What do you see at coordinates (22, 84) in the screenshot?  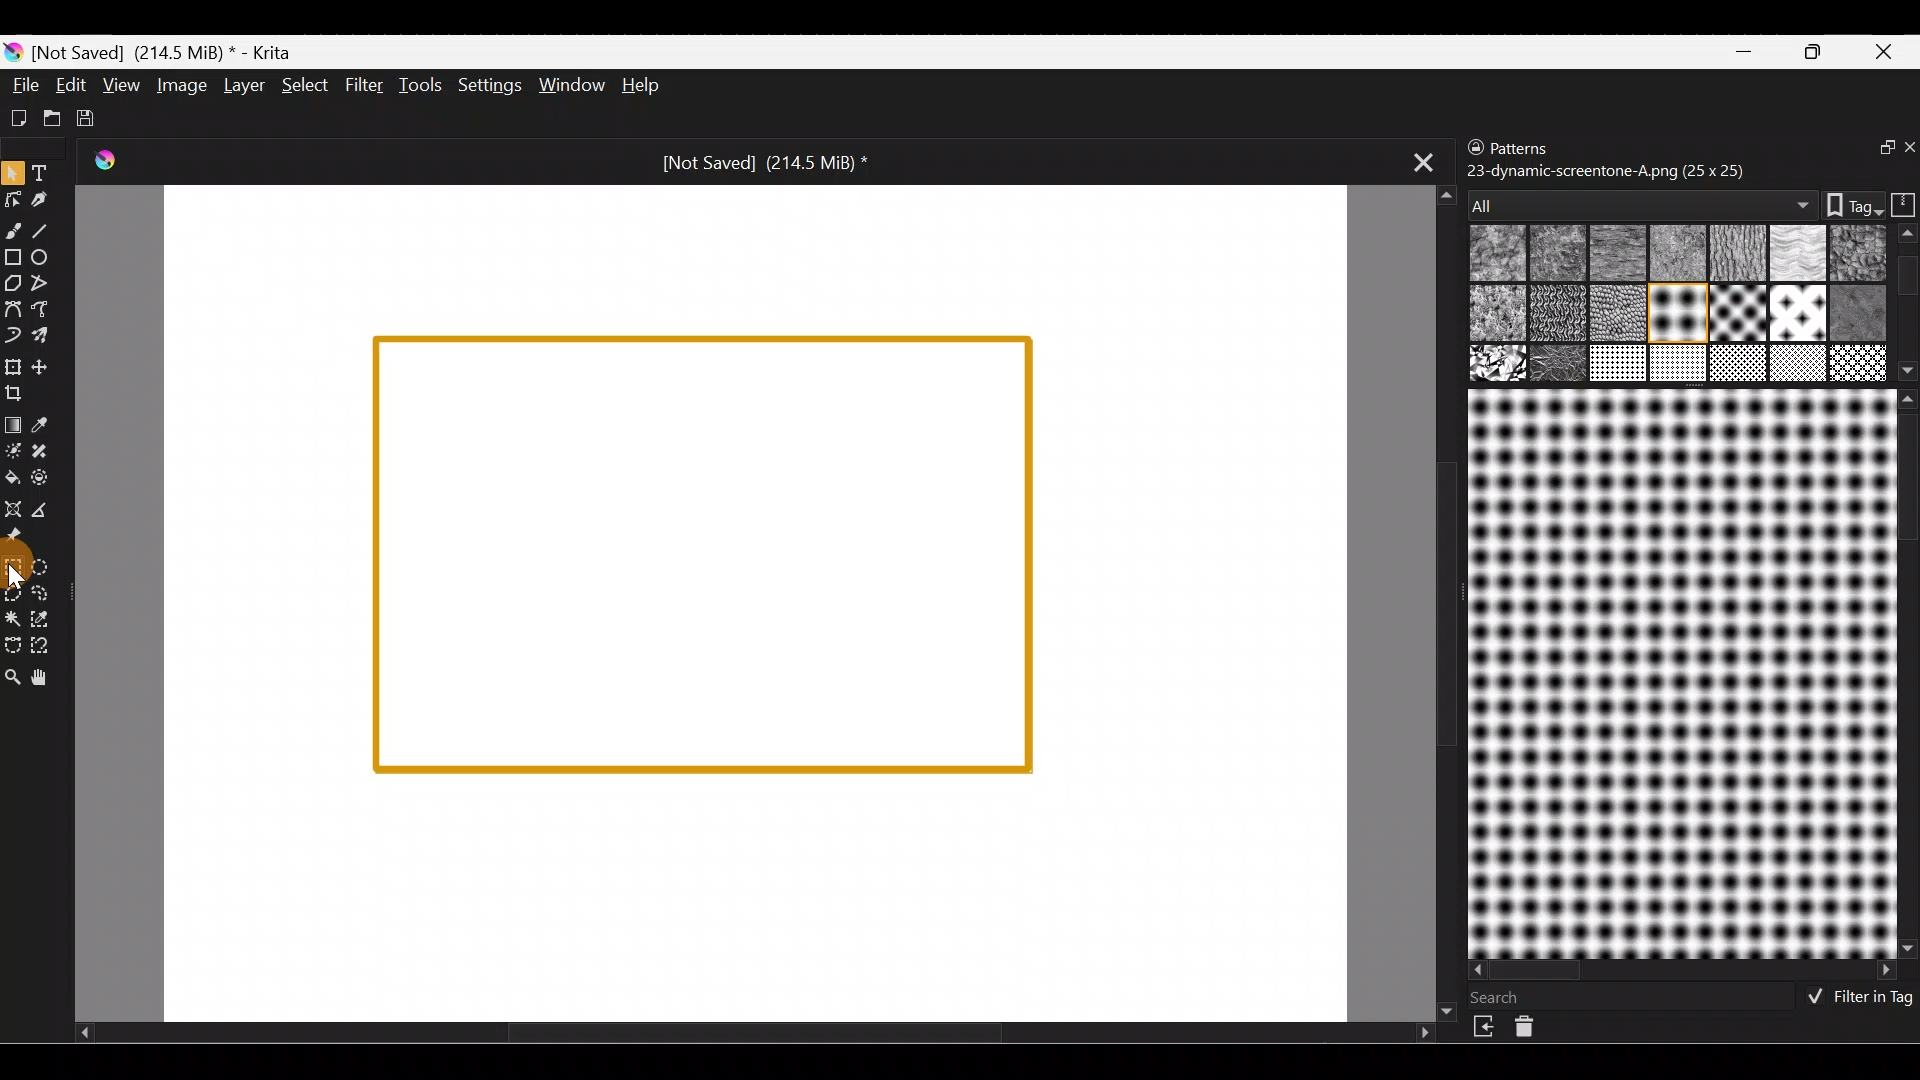 I see `File` at bounding box center [22, 84].